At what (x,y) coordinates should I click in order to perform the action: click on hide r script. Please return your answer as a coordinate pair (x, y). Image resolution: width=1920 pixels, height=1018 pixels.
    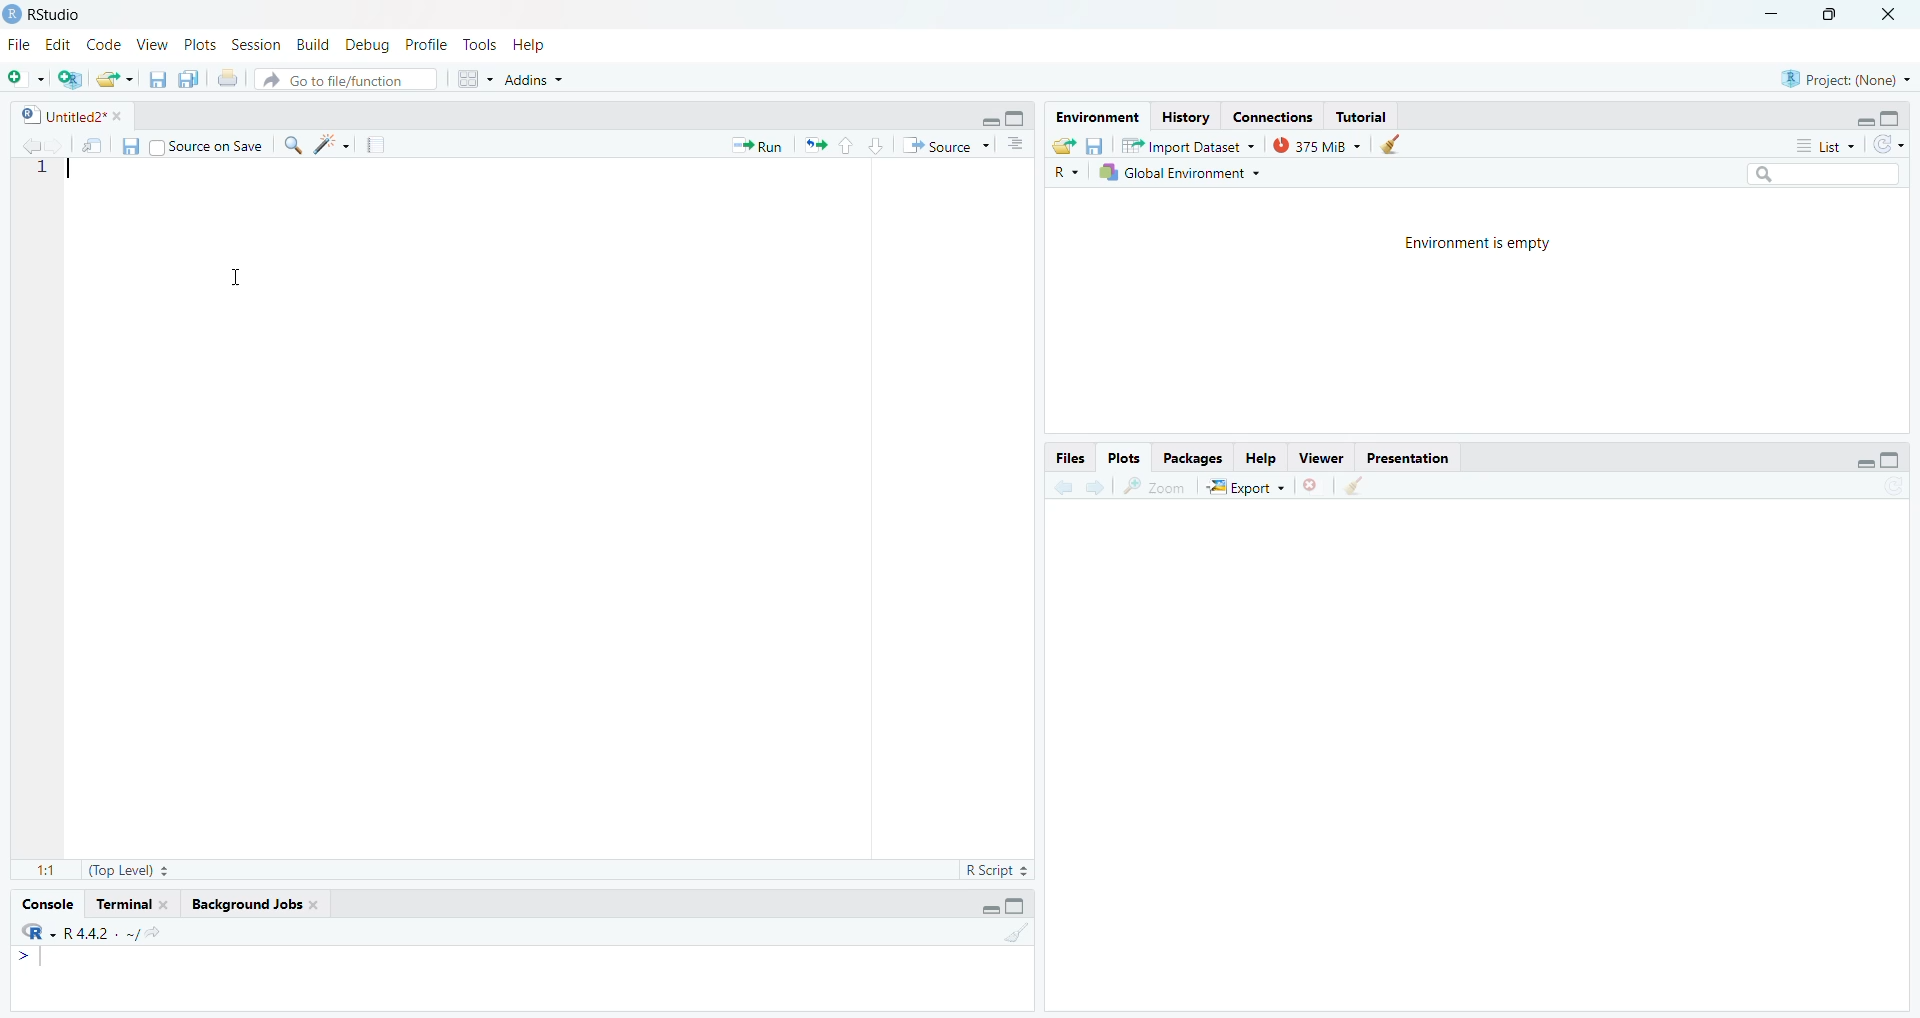
    Looking at the image, I should click on (992, 908).